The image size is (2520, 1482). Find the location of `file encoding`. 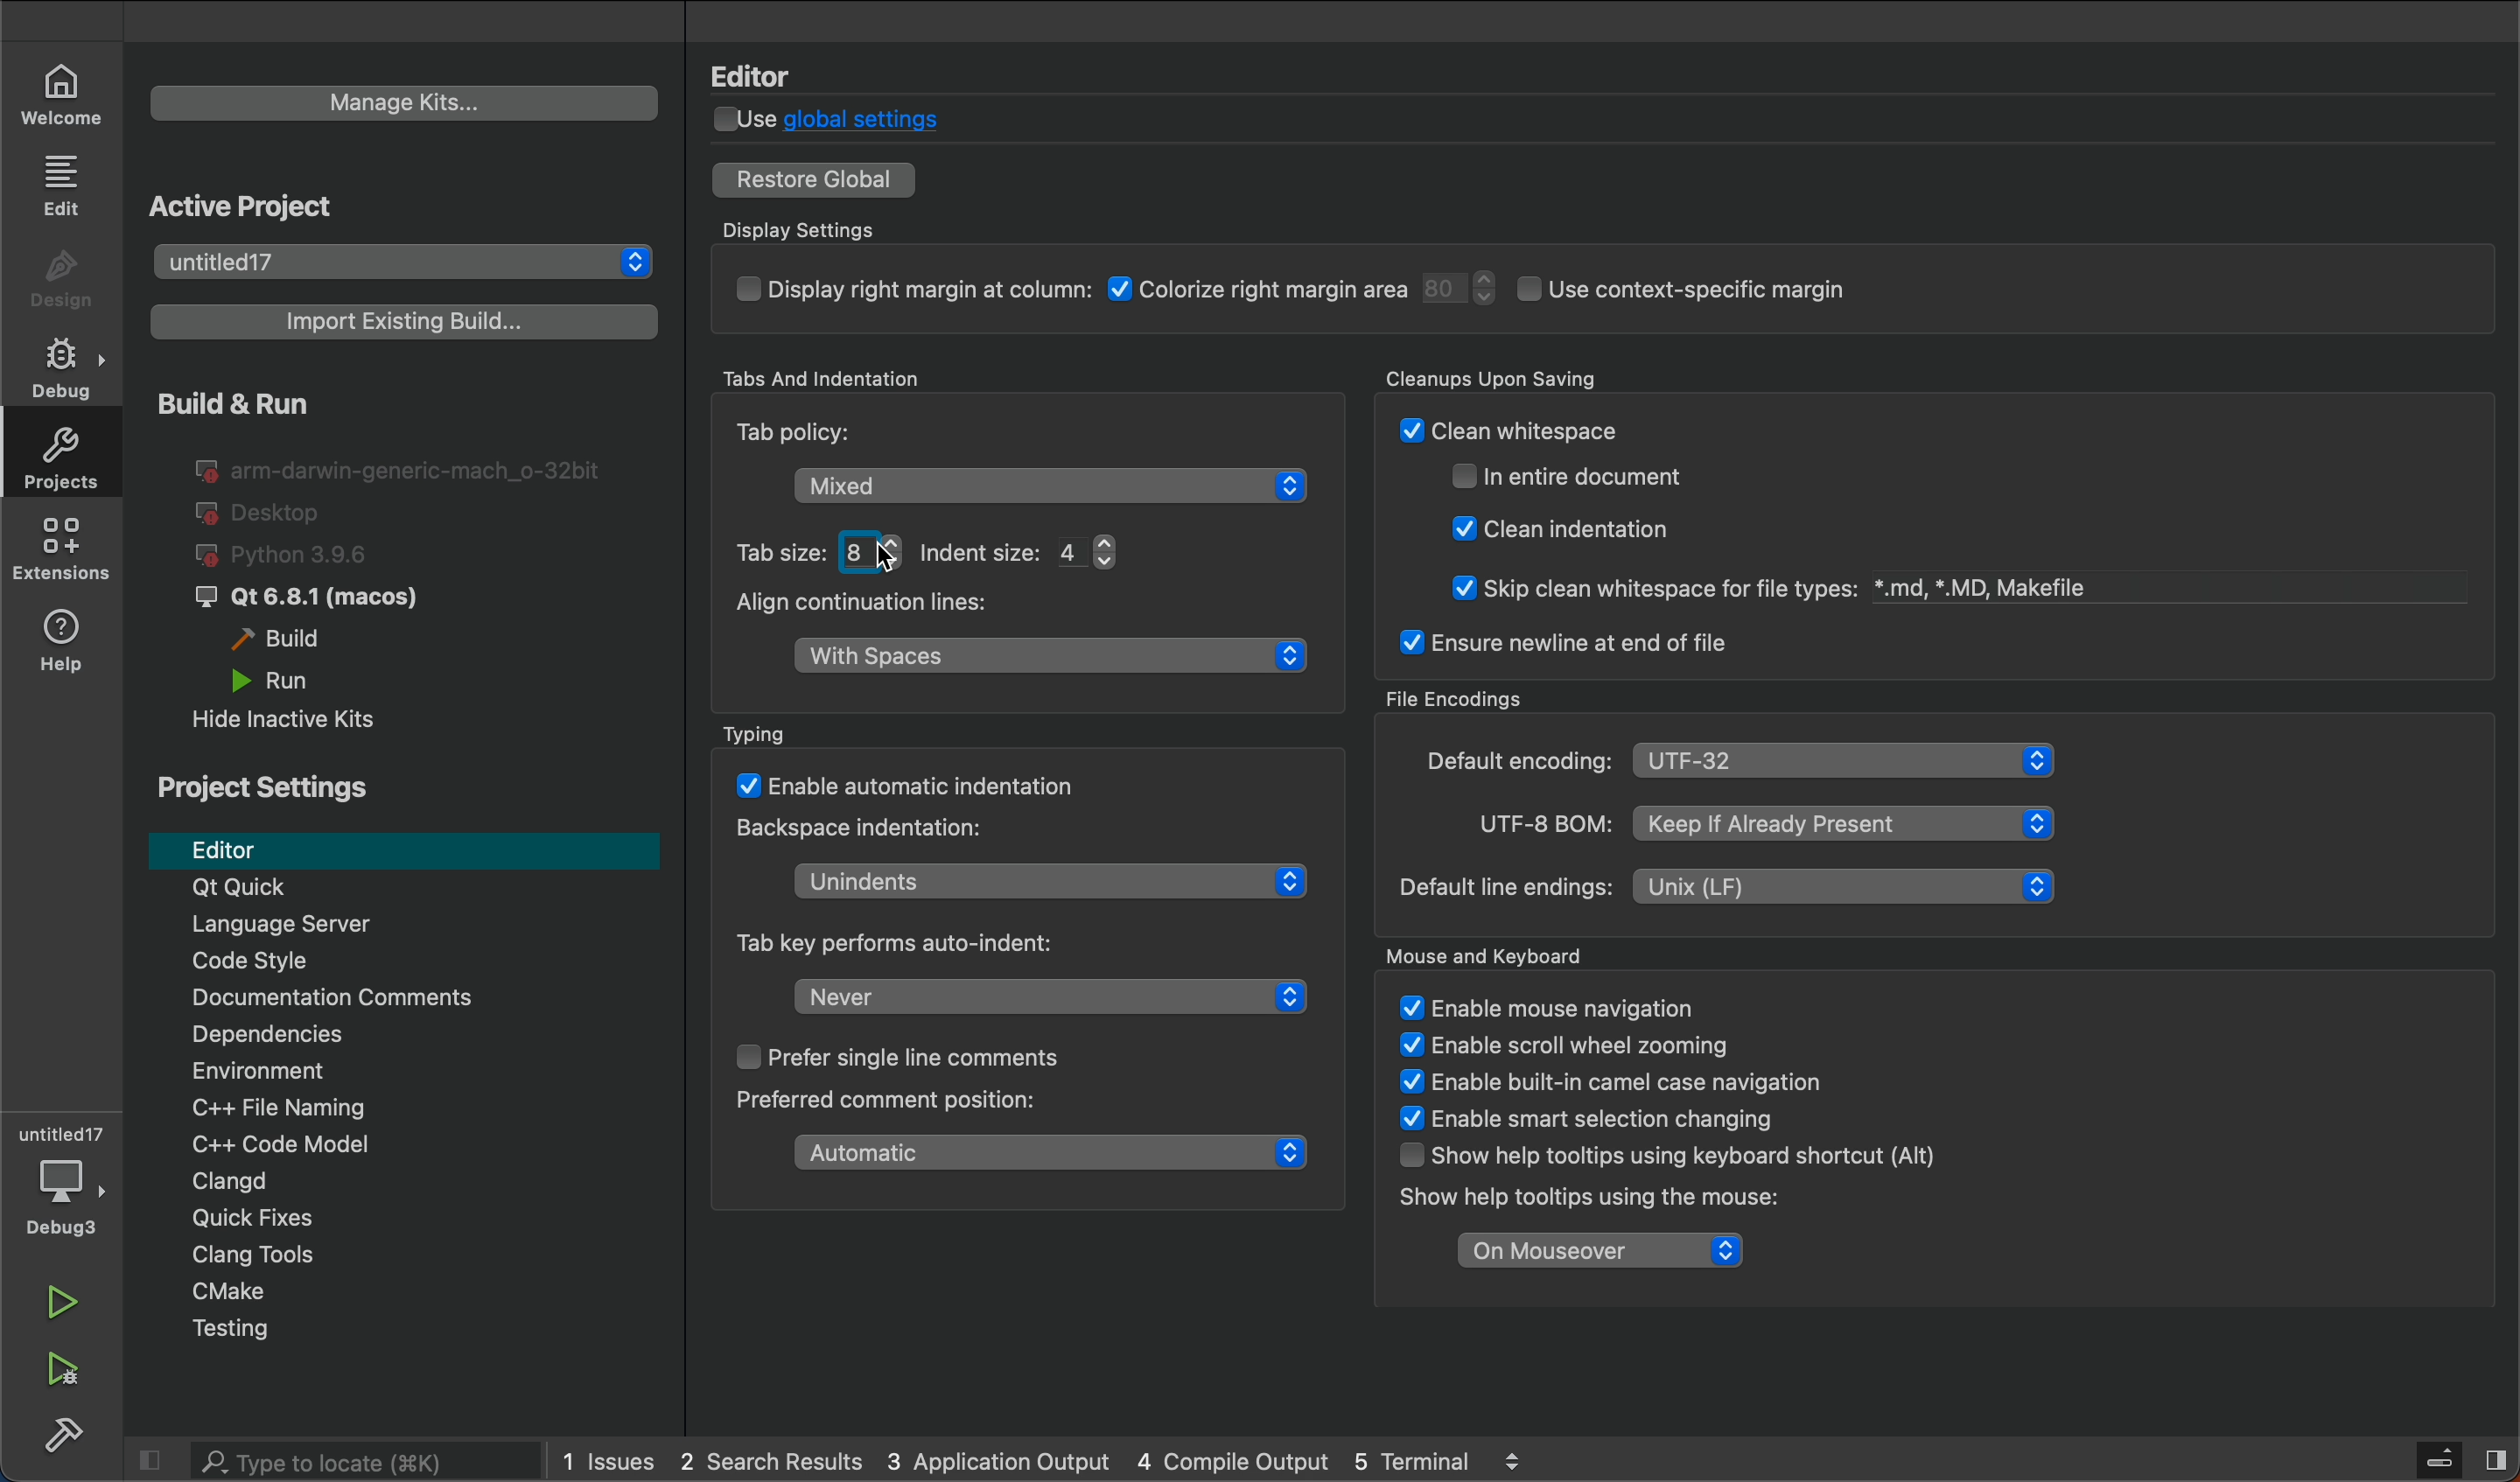

file encoding is located at coordinates (1907, 757).